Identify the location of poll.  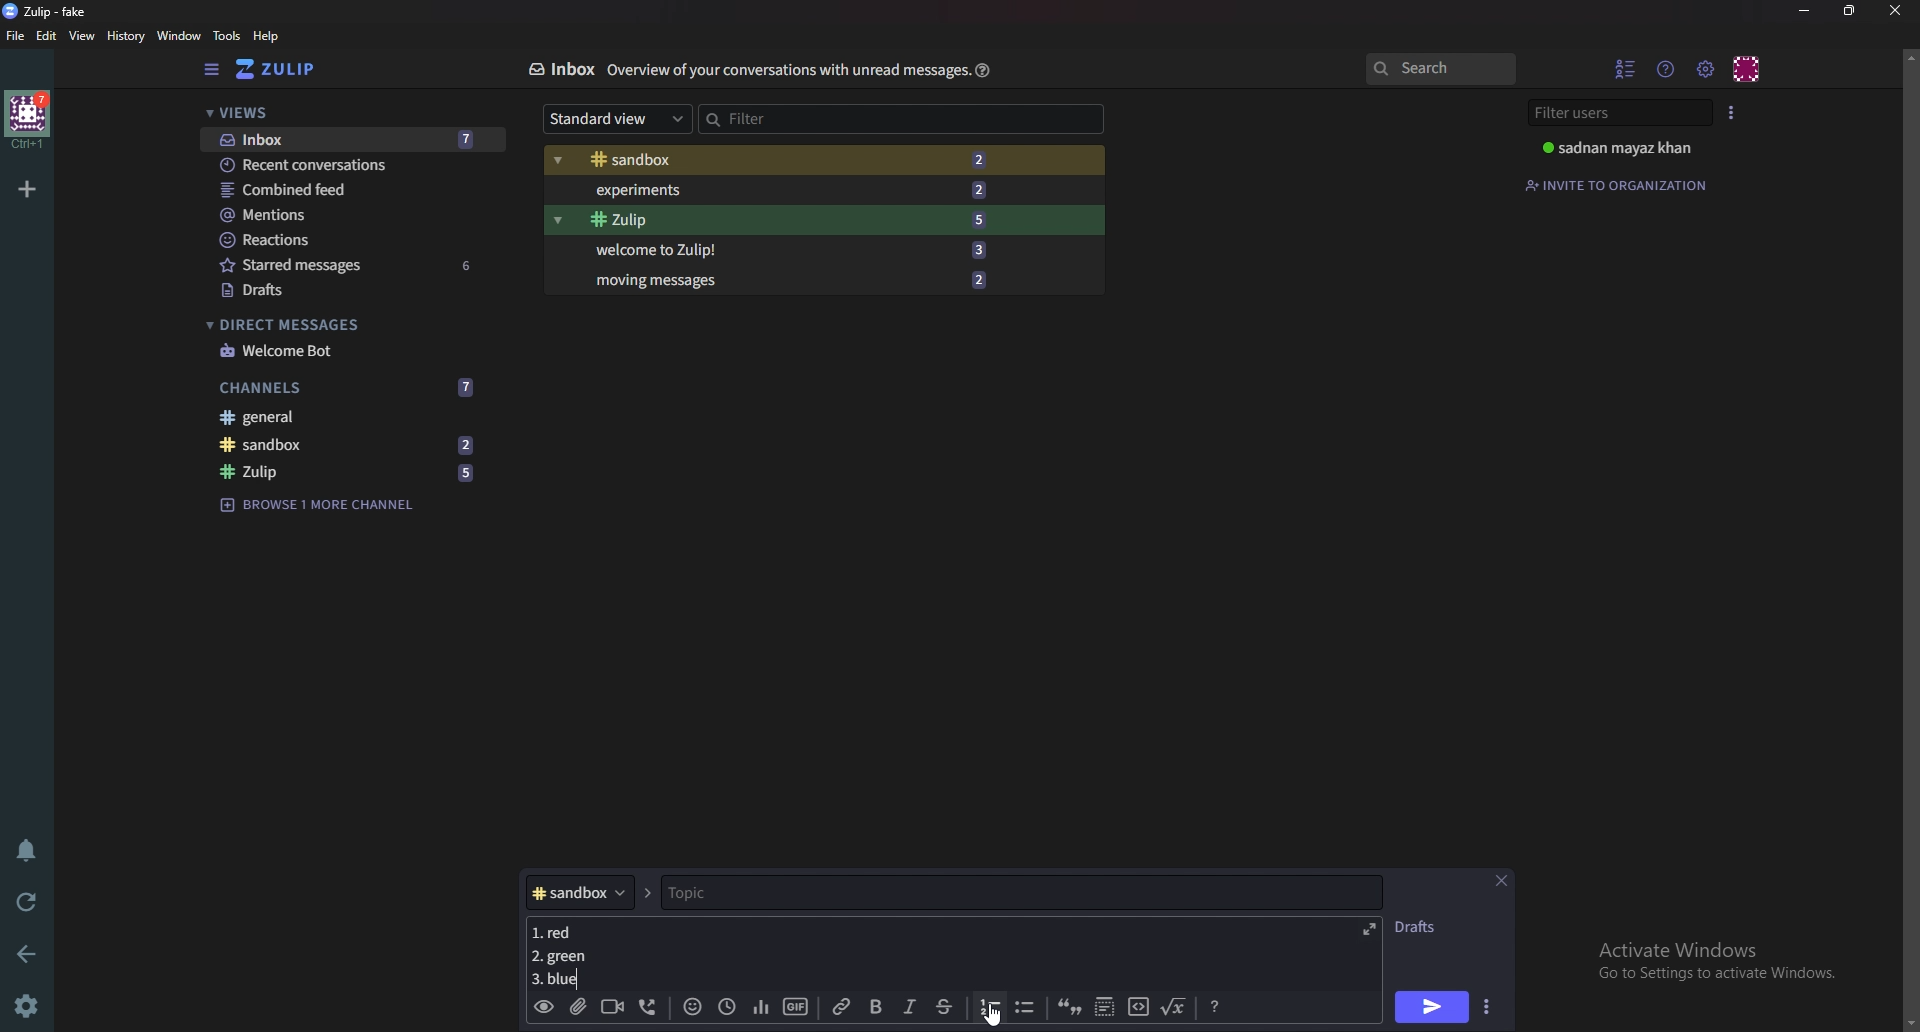
(757, 1006).